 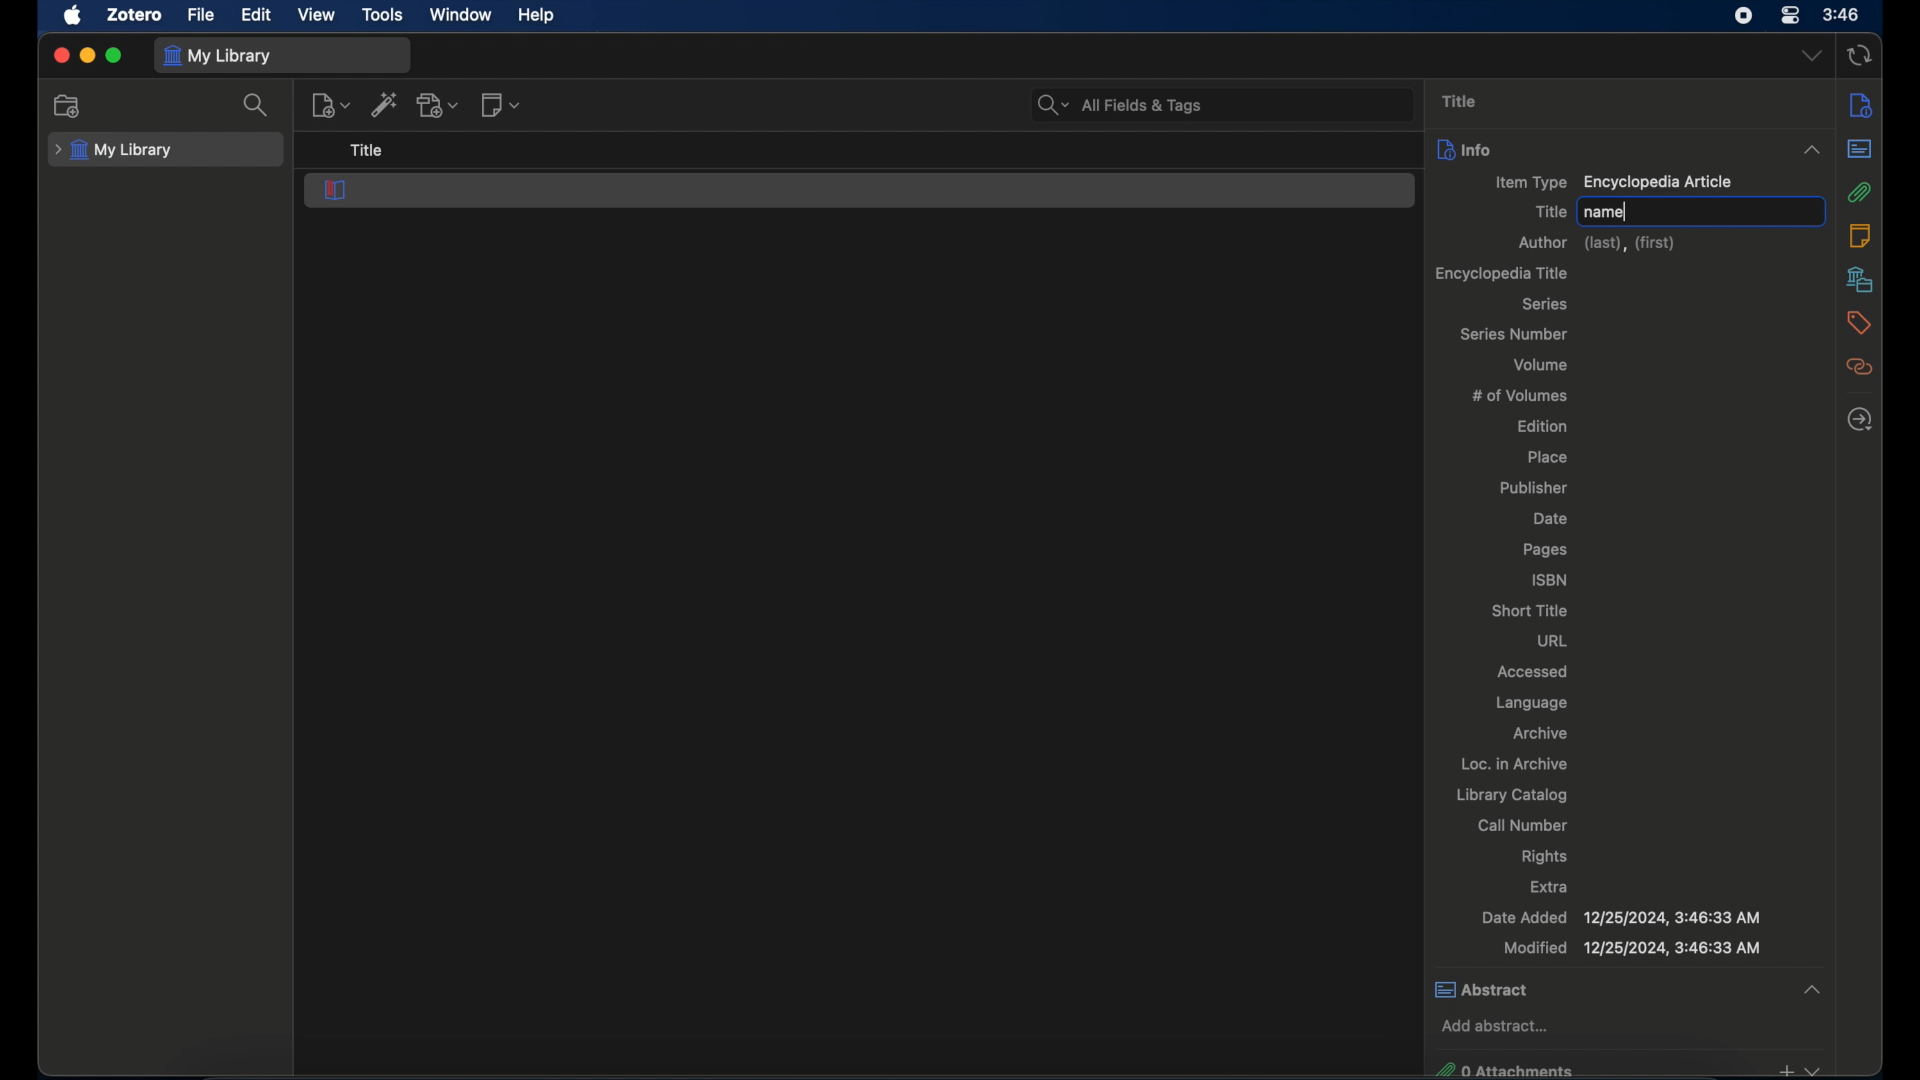 What do you see at coordinates (1859, 149) in the screenshot?
I see `abstract` at bounding box center [1859, 149].